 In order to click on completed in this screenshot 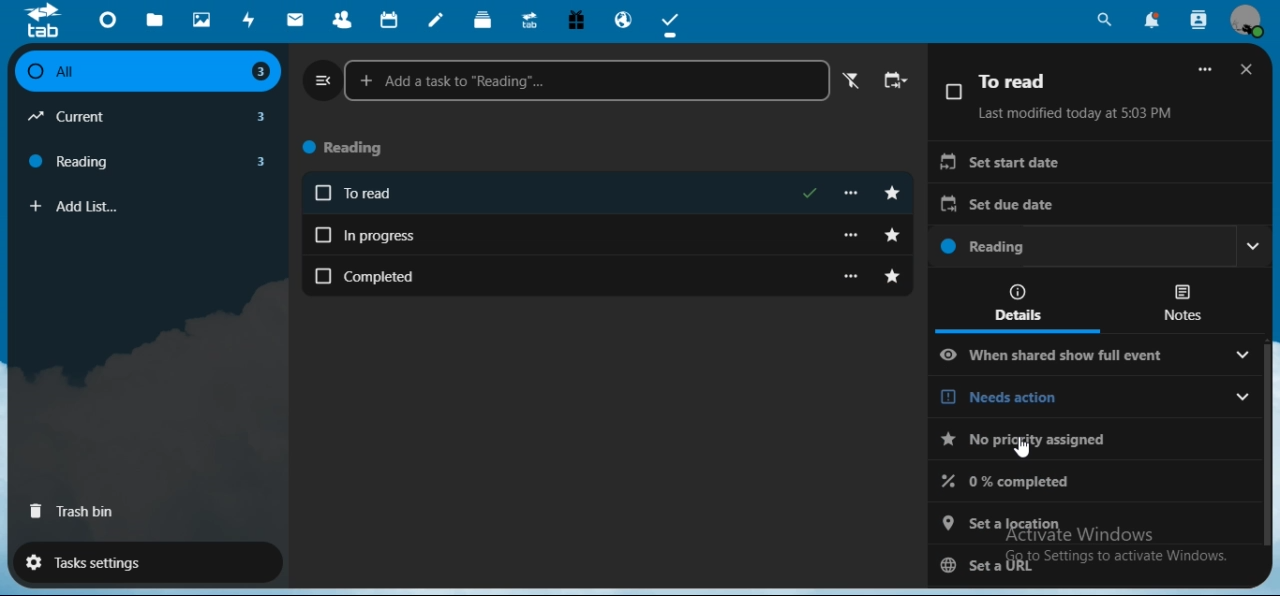, I will do `click(586, 275)`.